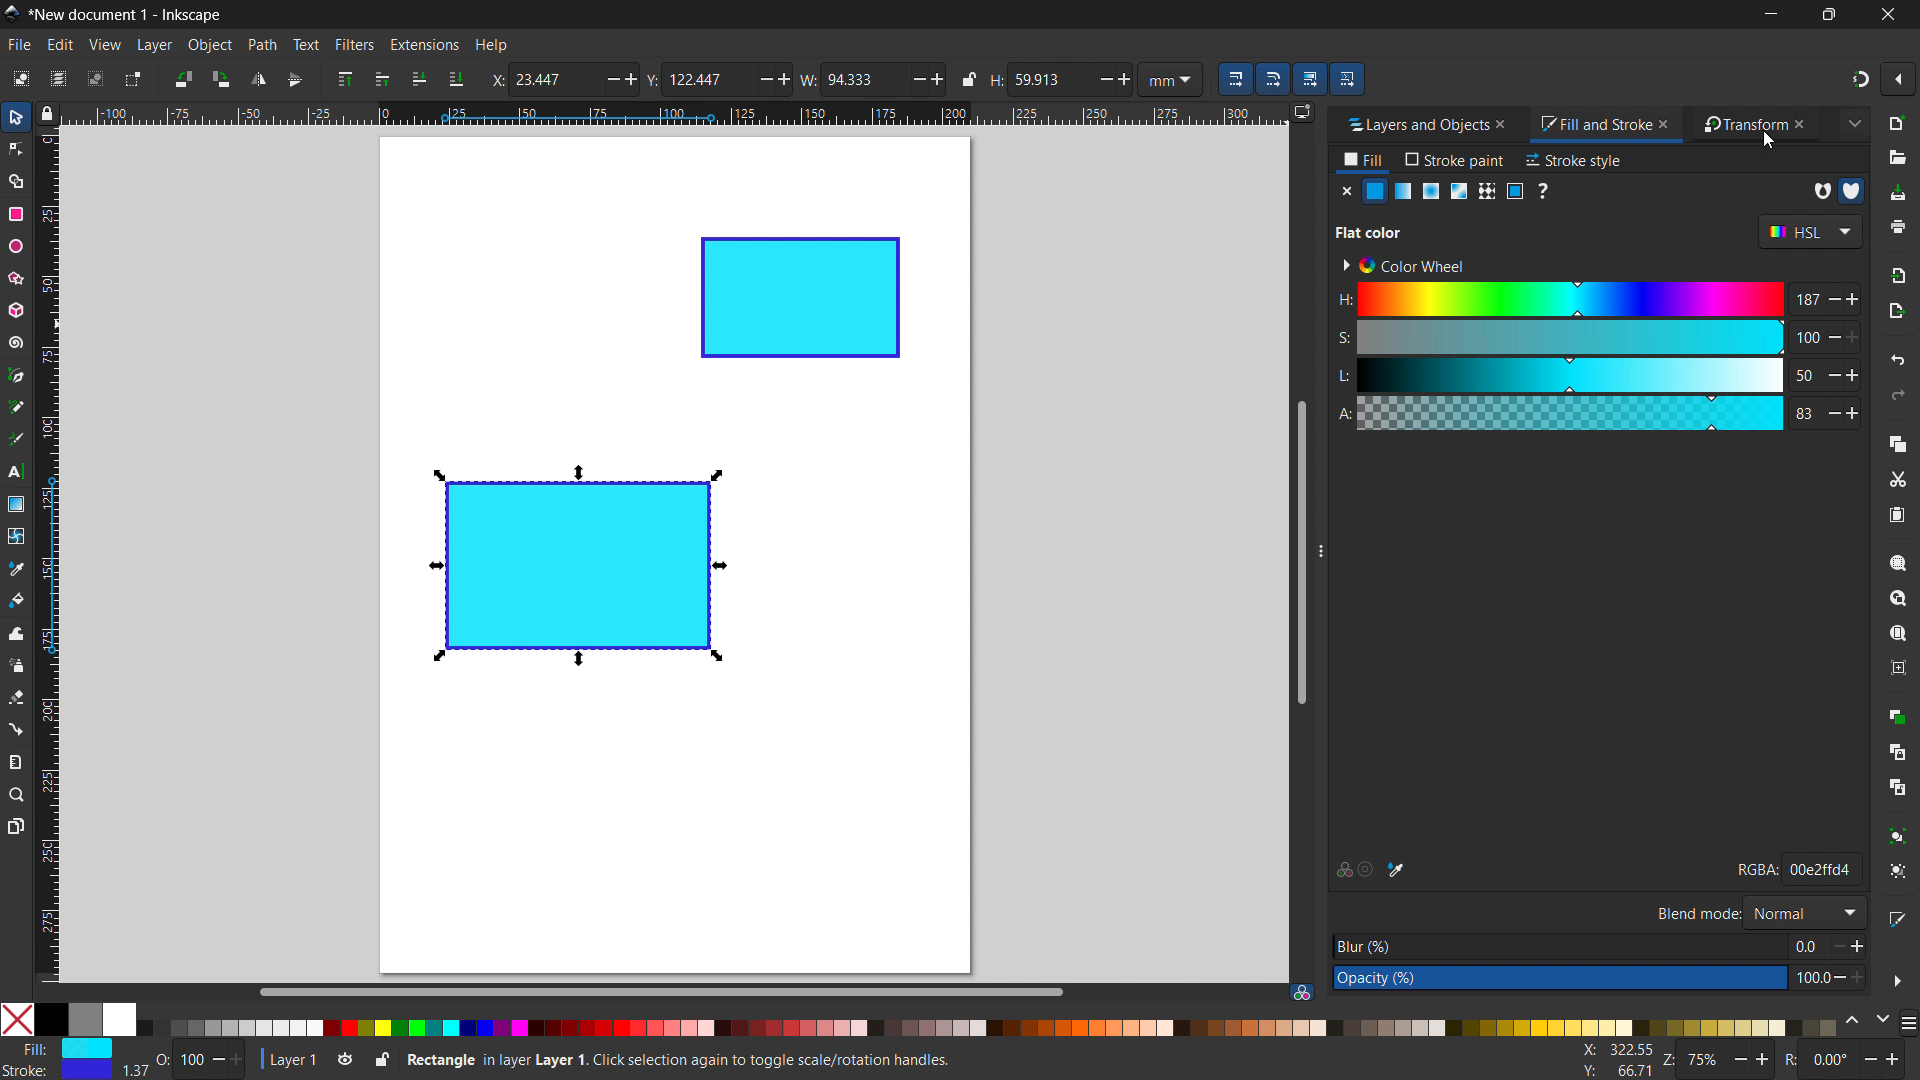  I want to click on more options, so click(1897, 981).